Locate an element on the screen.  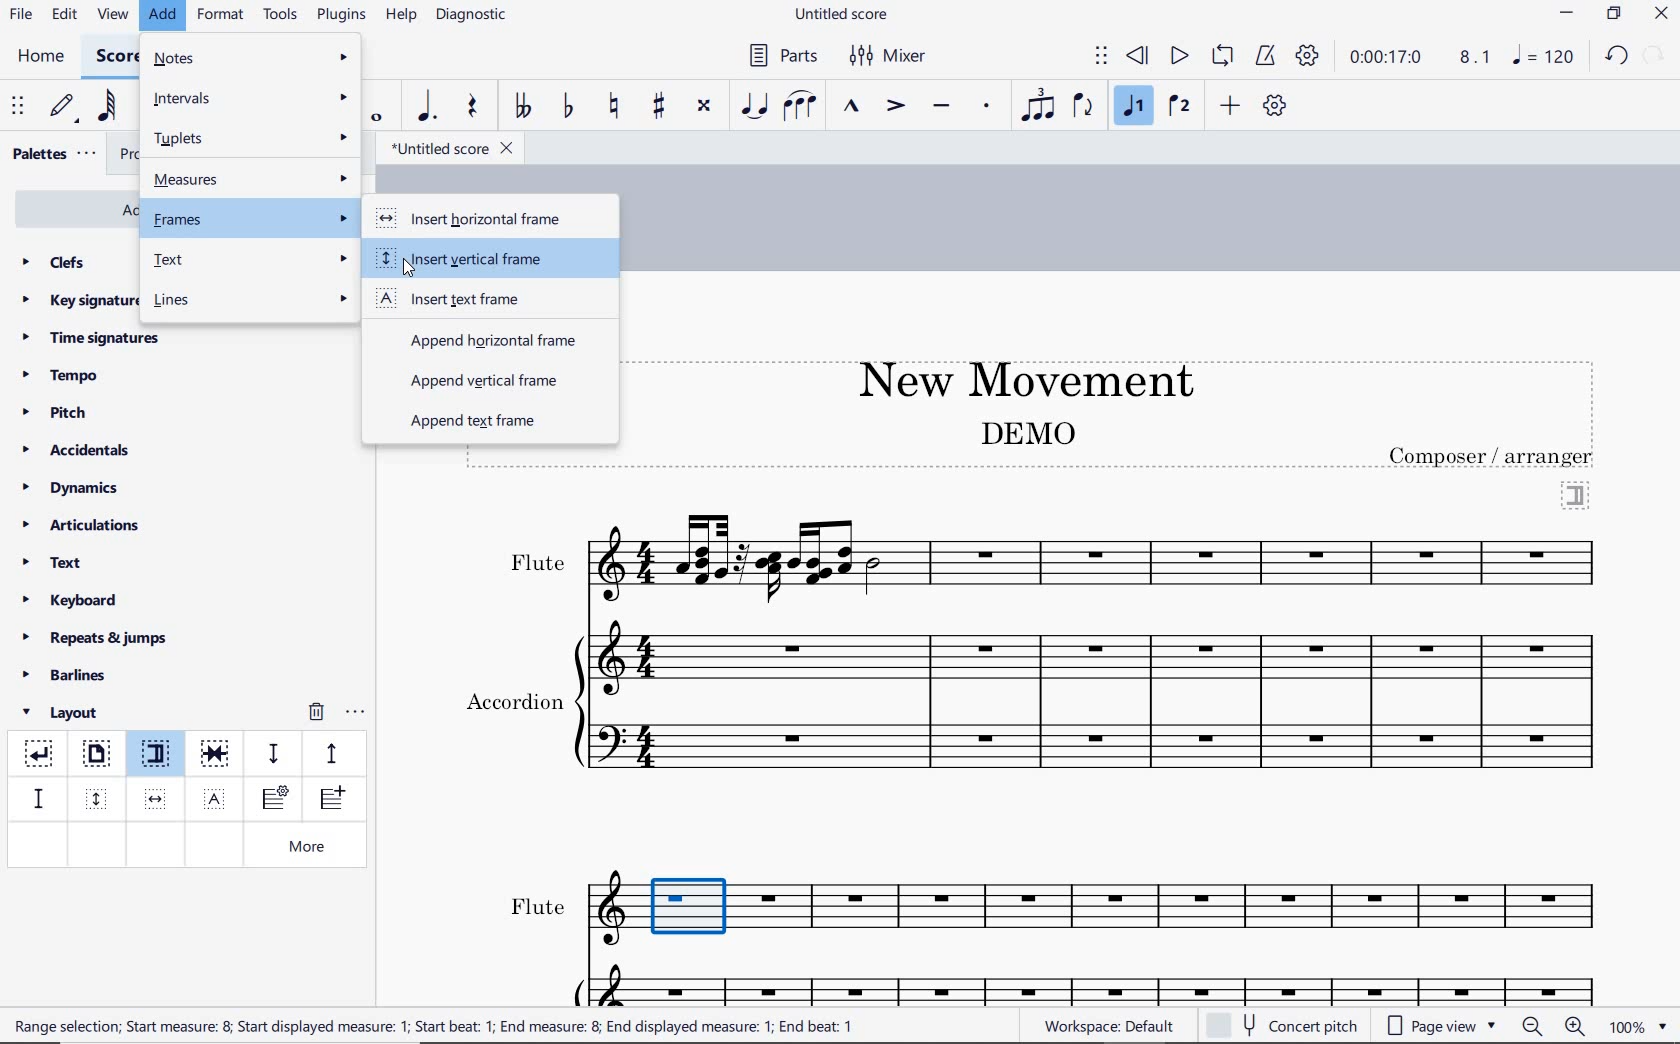
tuplet is located at coordinates (1034, 105).